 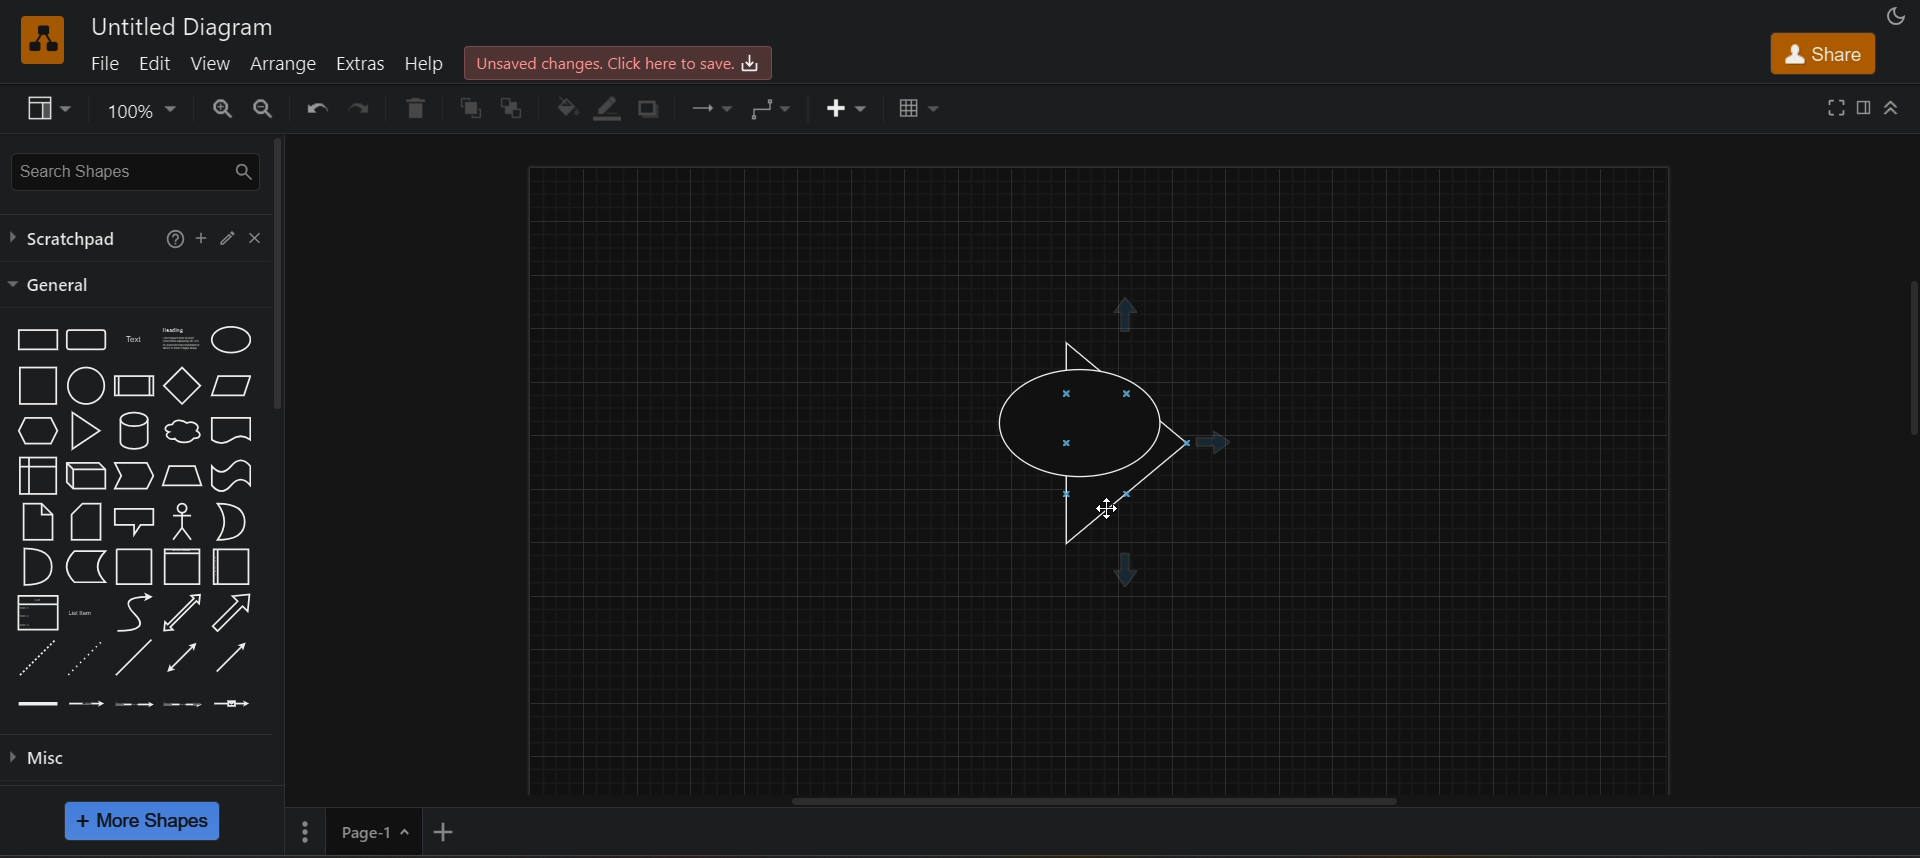 What do you see at coordinates (181, 656) in the screenshot?
I see `bidirectional connector` at bounding box center [181, 656].